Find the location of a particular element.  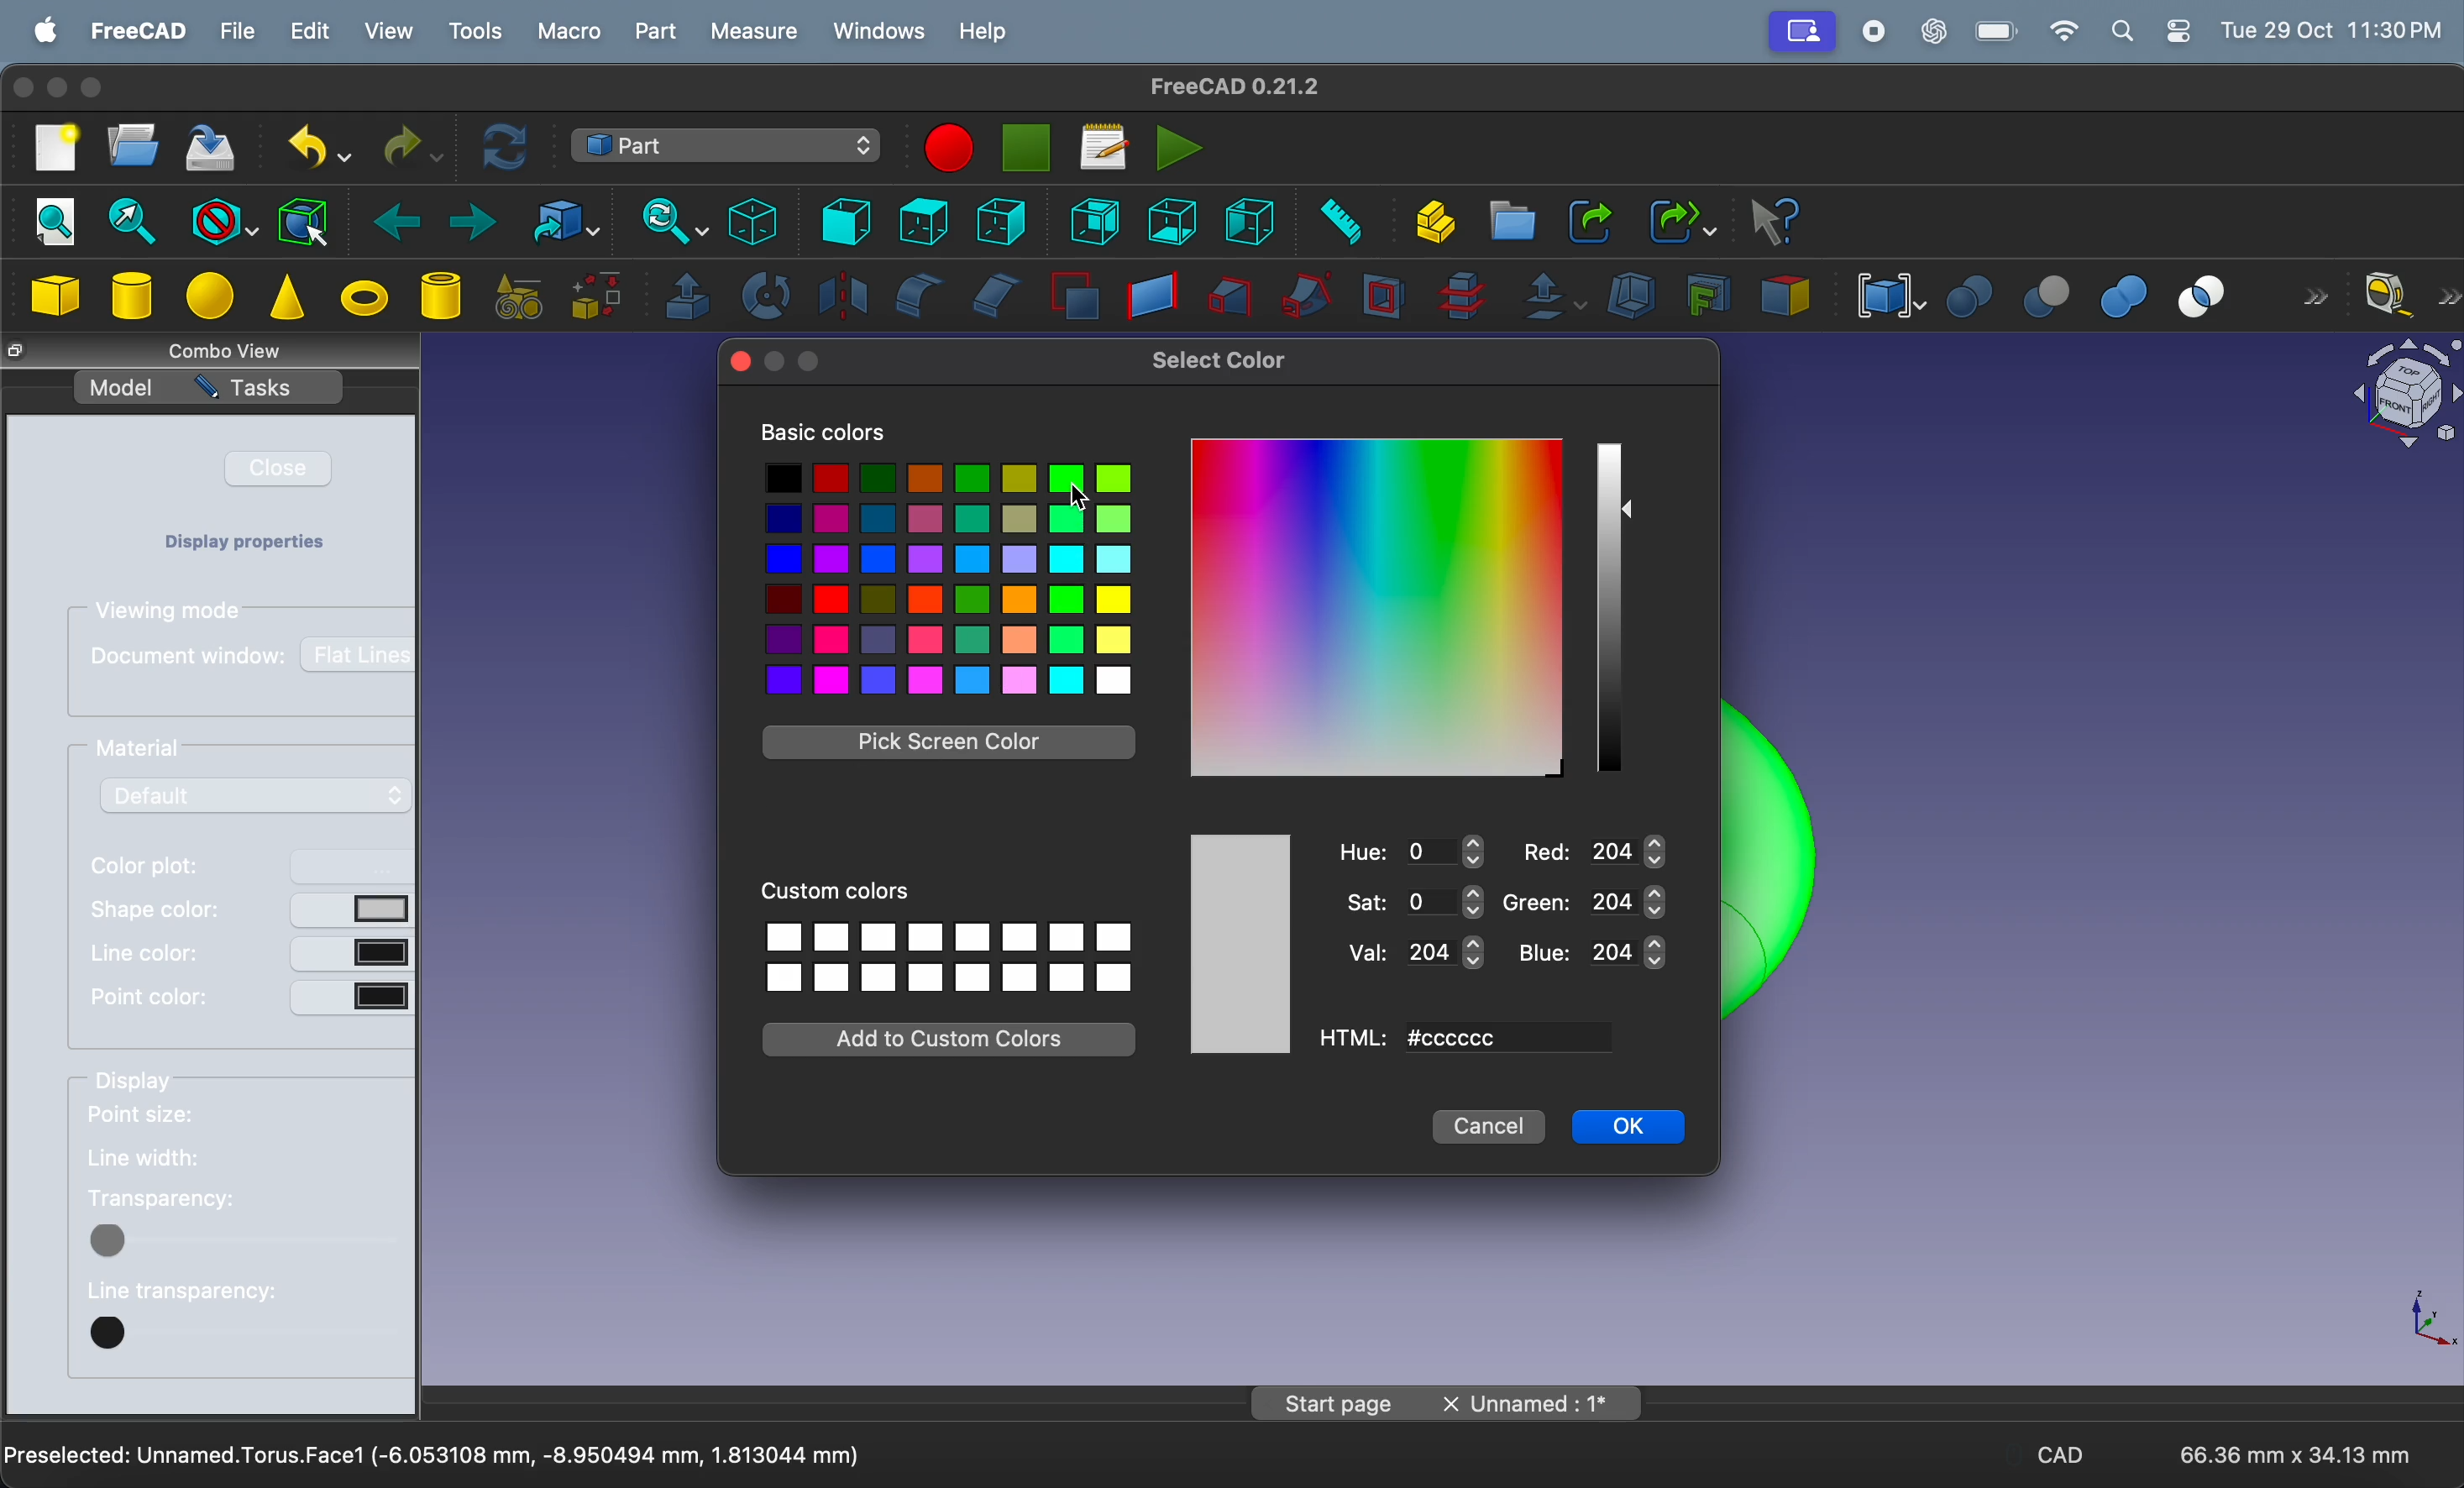

line color is located at coordinates (136, 954).